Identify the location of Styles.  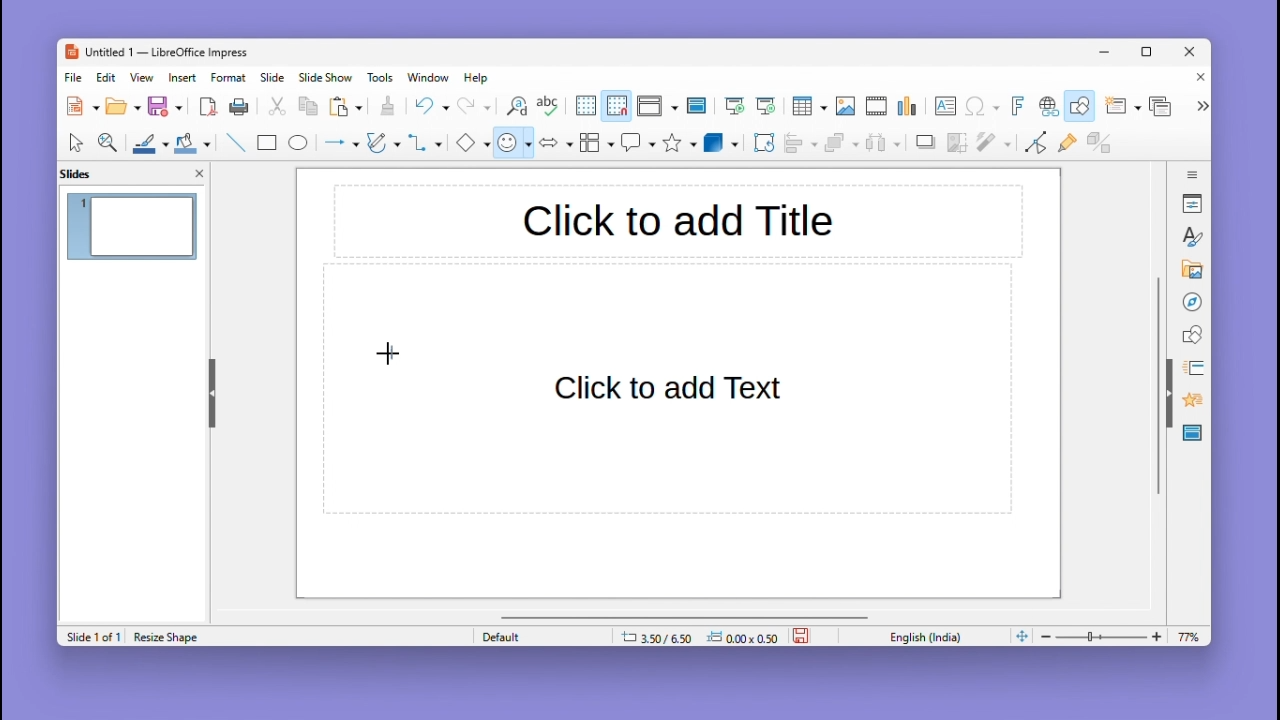
(1194, 236).